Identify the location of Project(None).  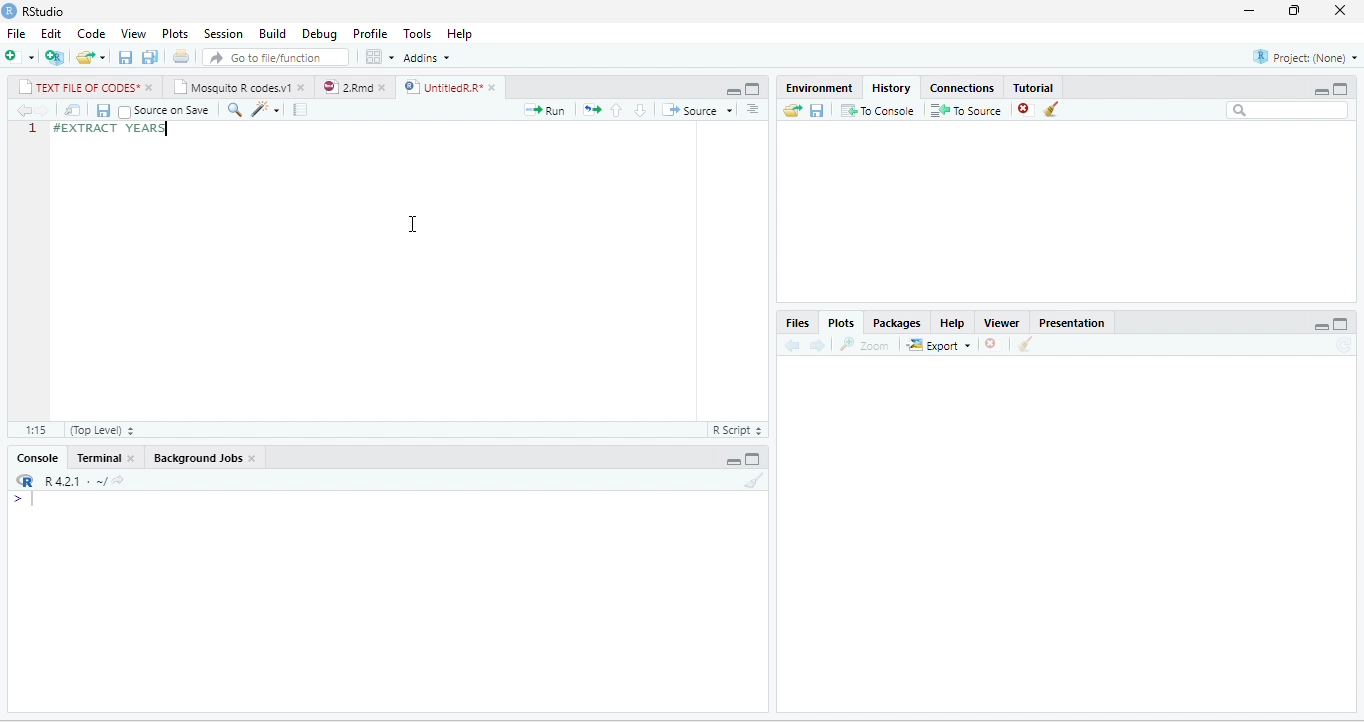
(1305, 57).